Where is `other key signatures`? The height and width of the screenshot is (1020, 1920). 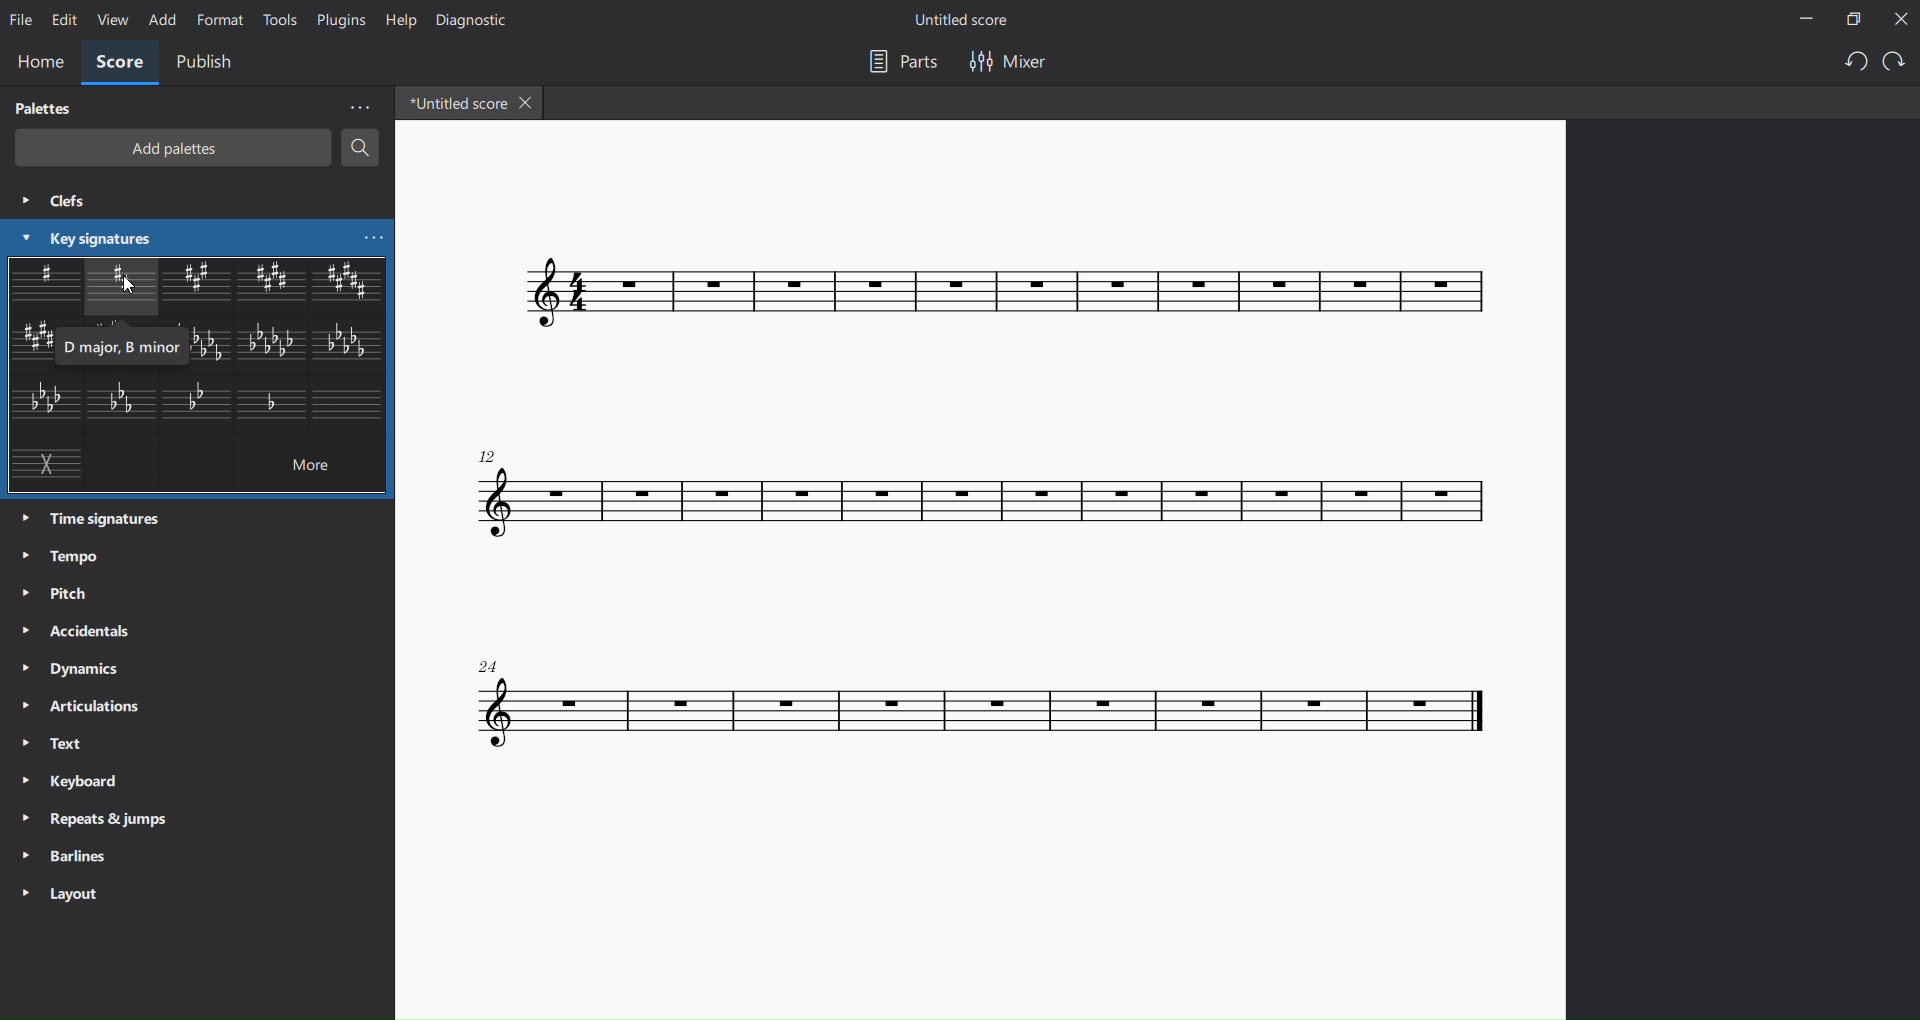 other key signatures is located at coordinates (118, 434).